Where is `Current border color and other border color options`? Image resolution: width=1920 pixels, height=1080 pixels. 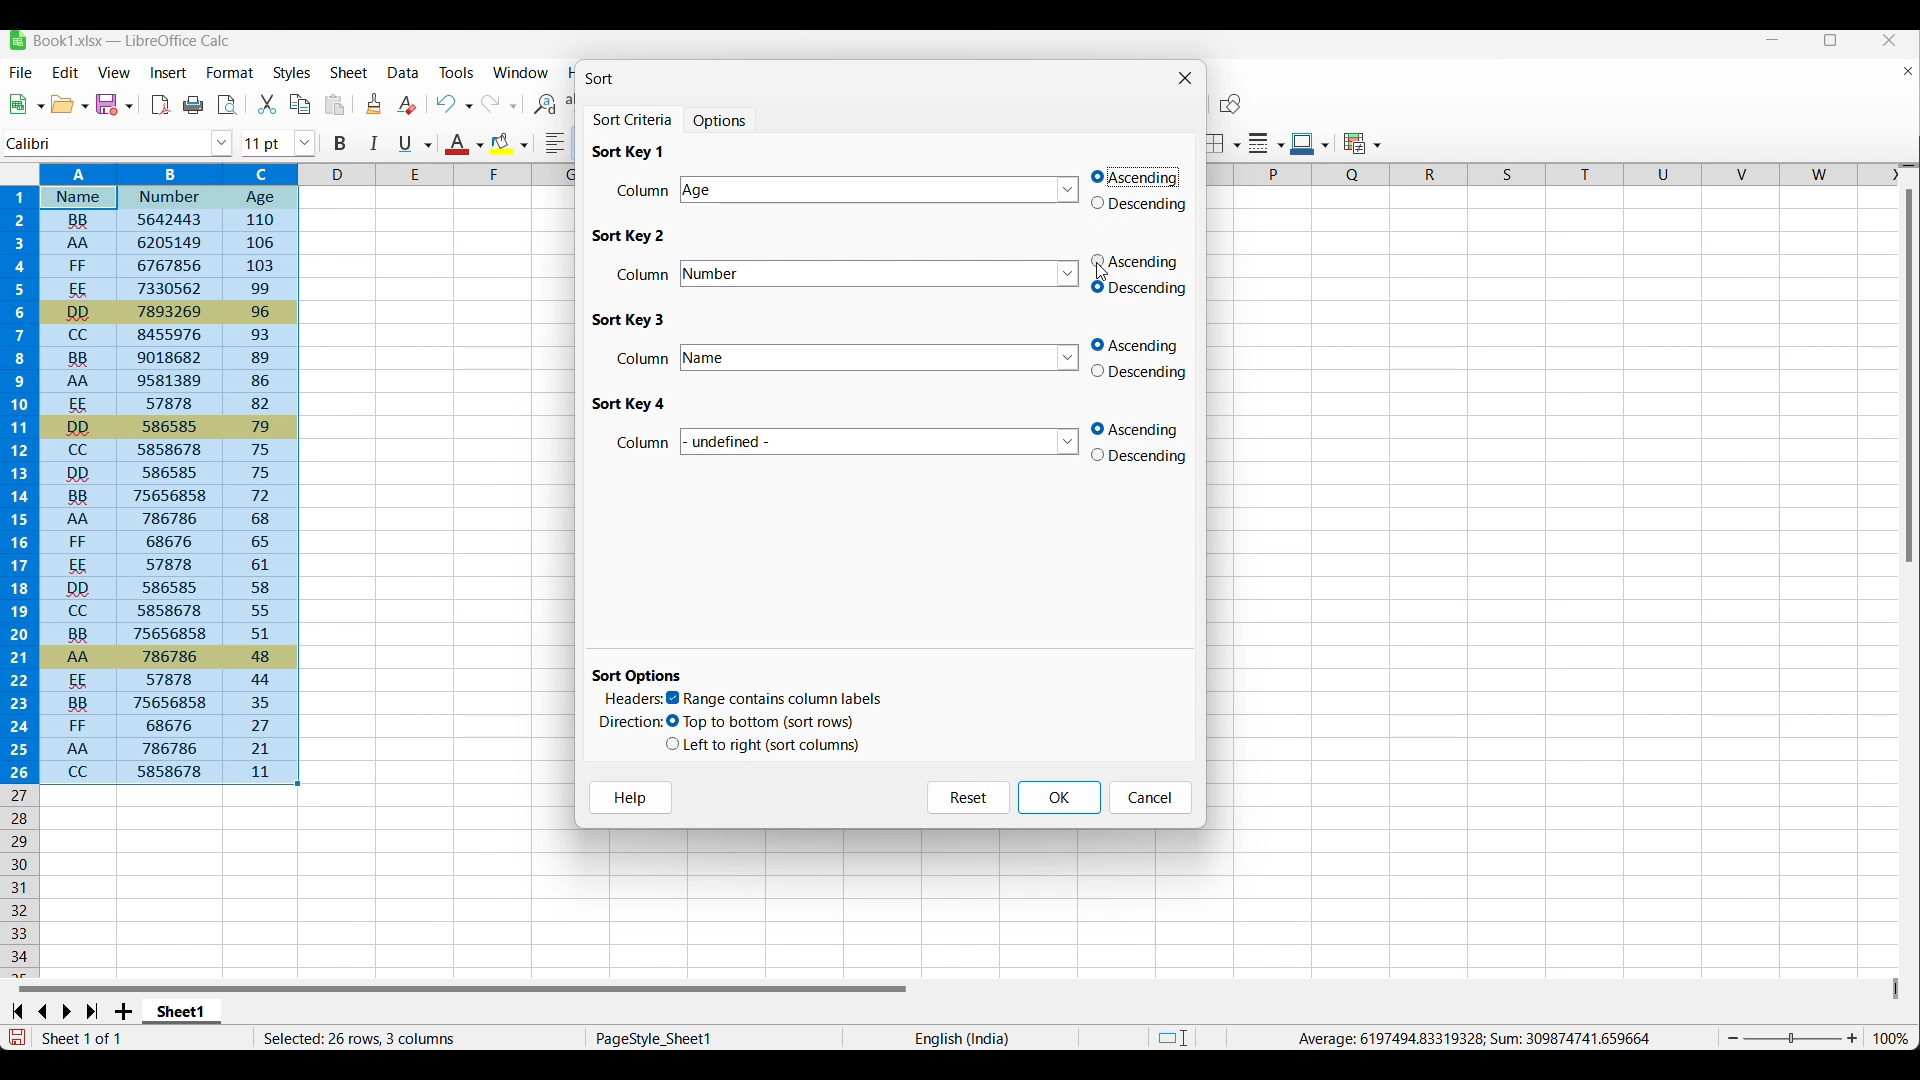 Current border color and other border color options is located at coordinates (1310, 144).